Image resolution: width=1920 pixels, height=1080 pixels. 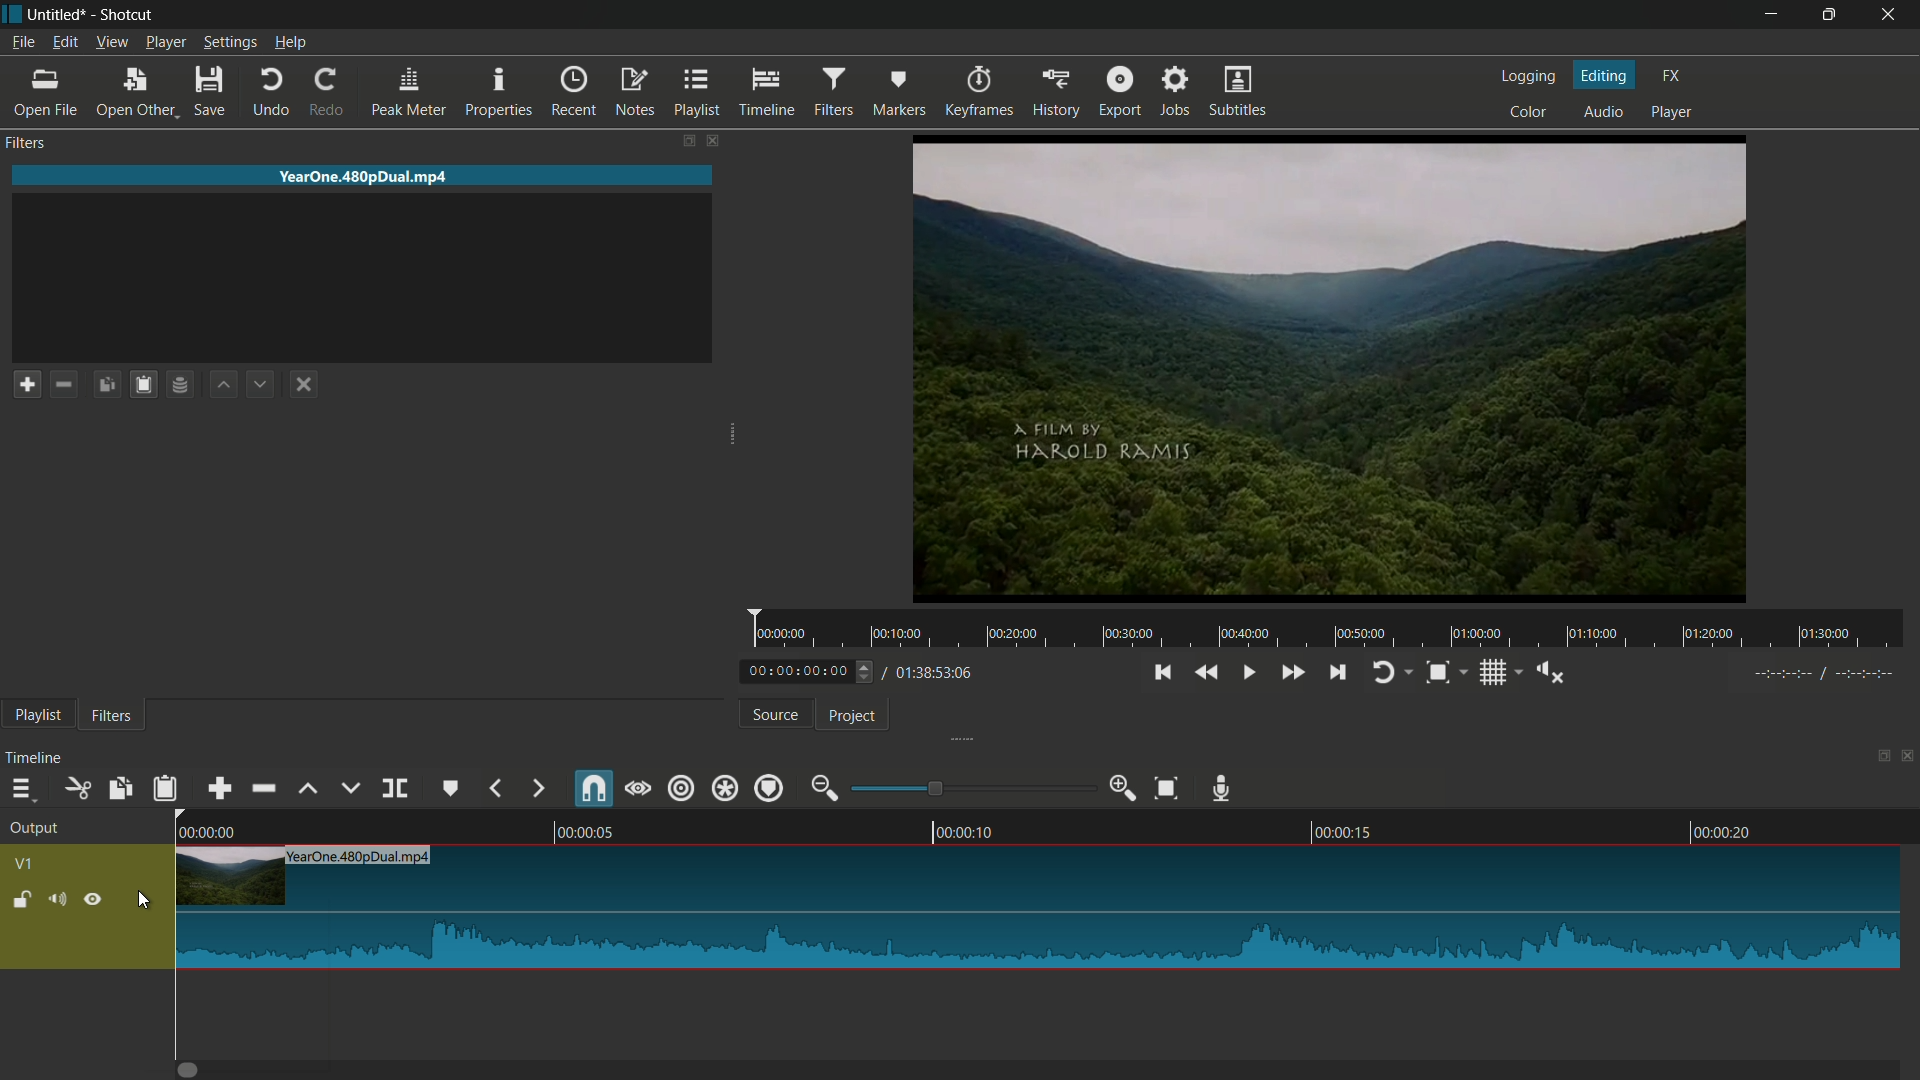 I want to click on scrub while dragging, so click(x=639, y=789).